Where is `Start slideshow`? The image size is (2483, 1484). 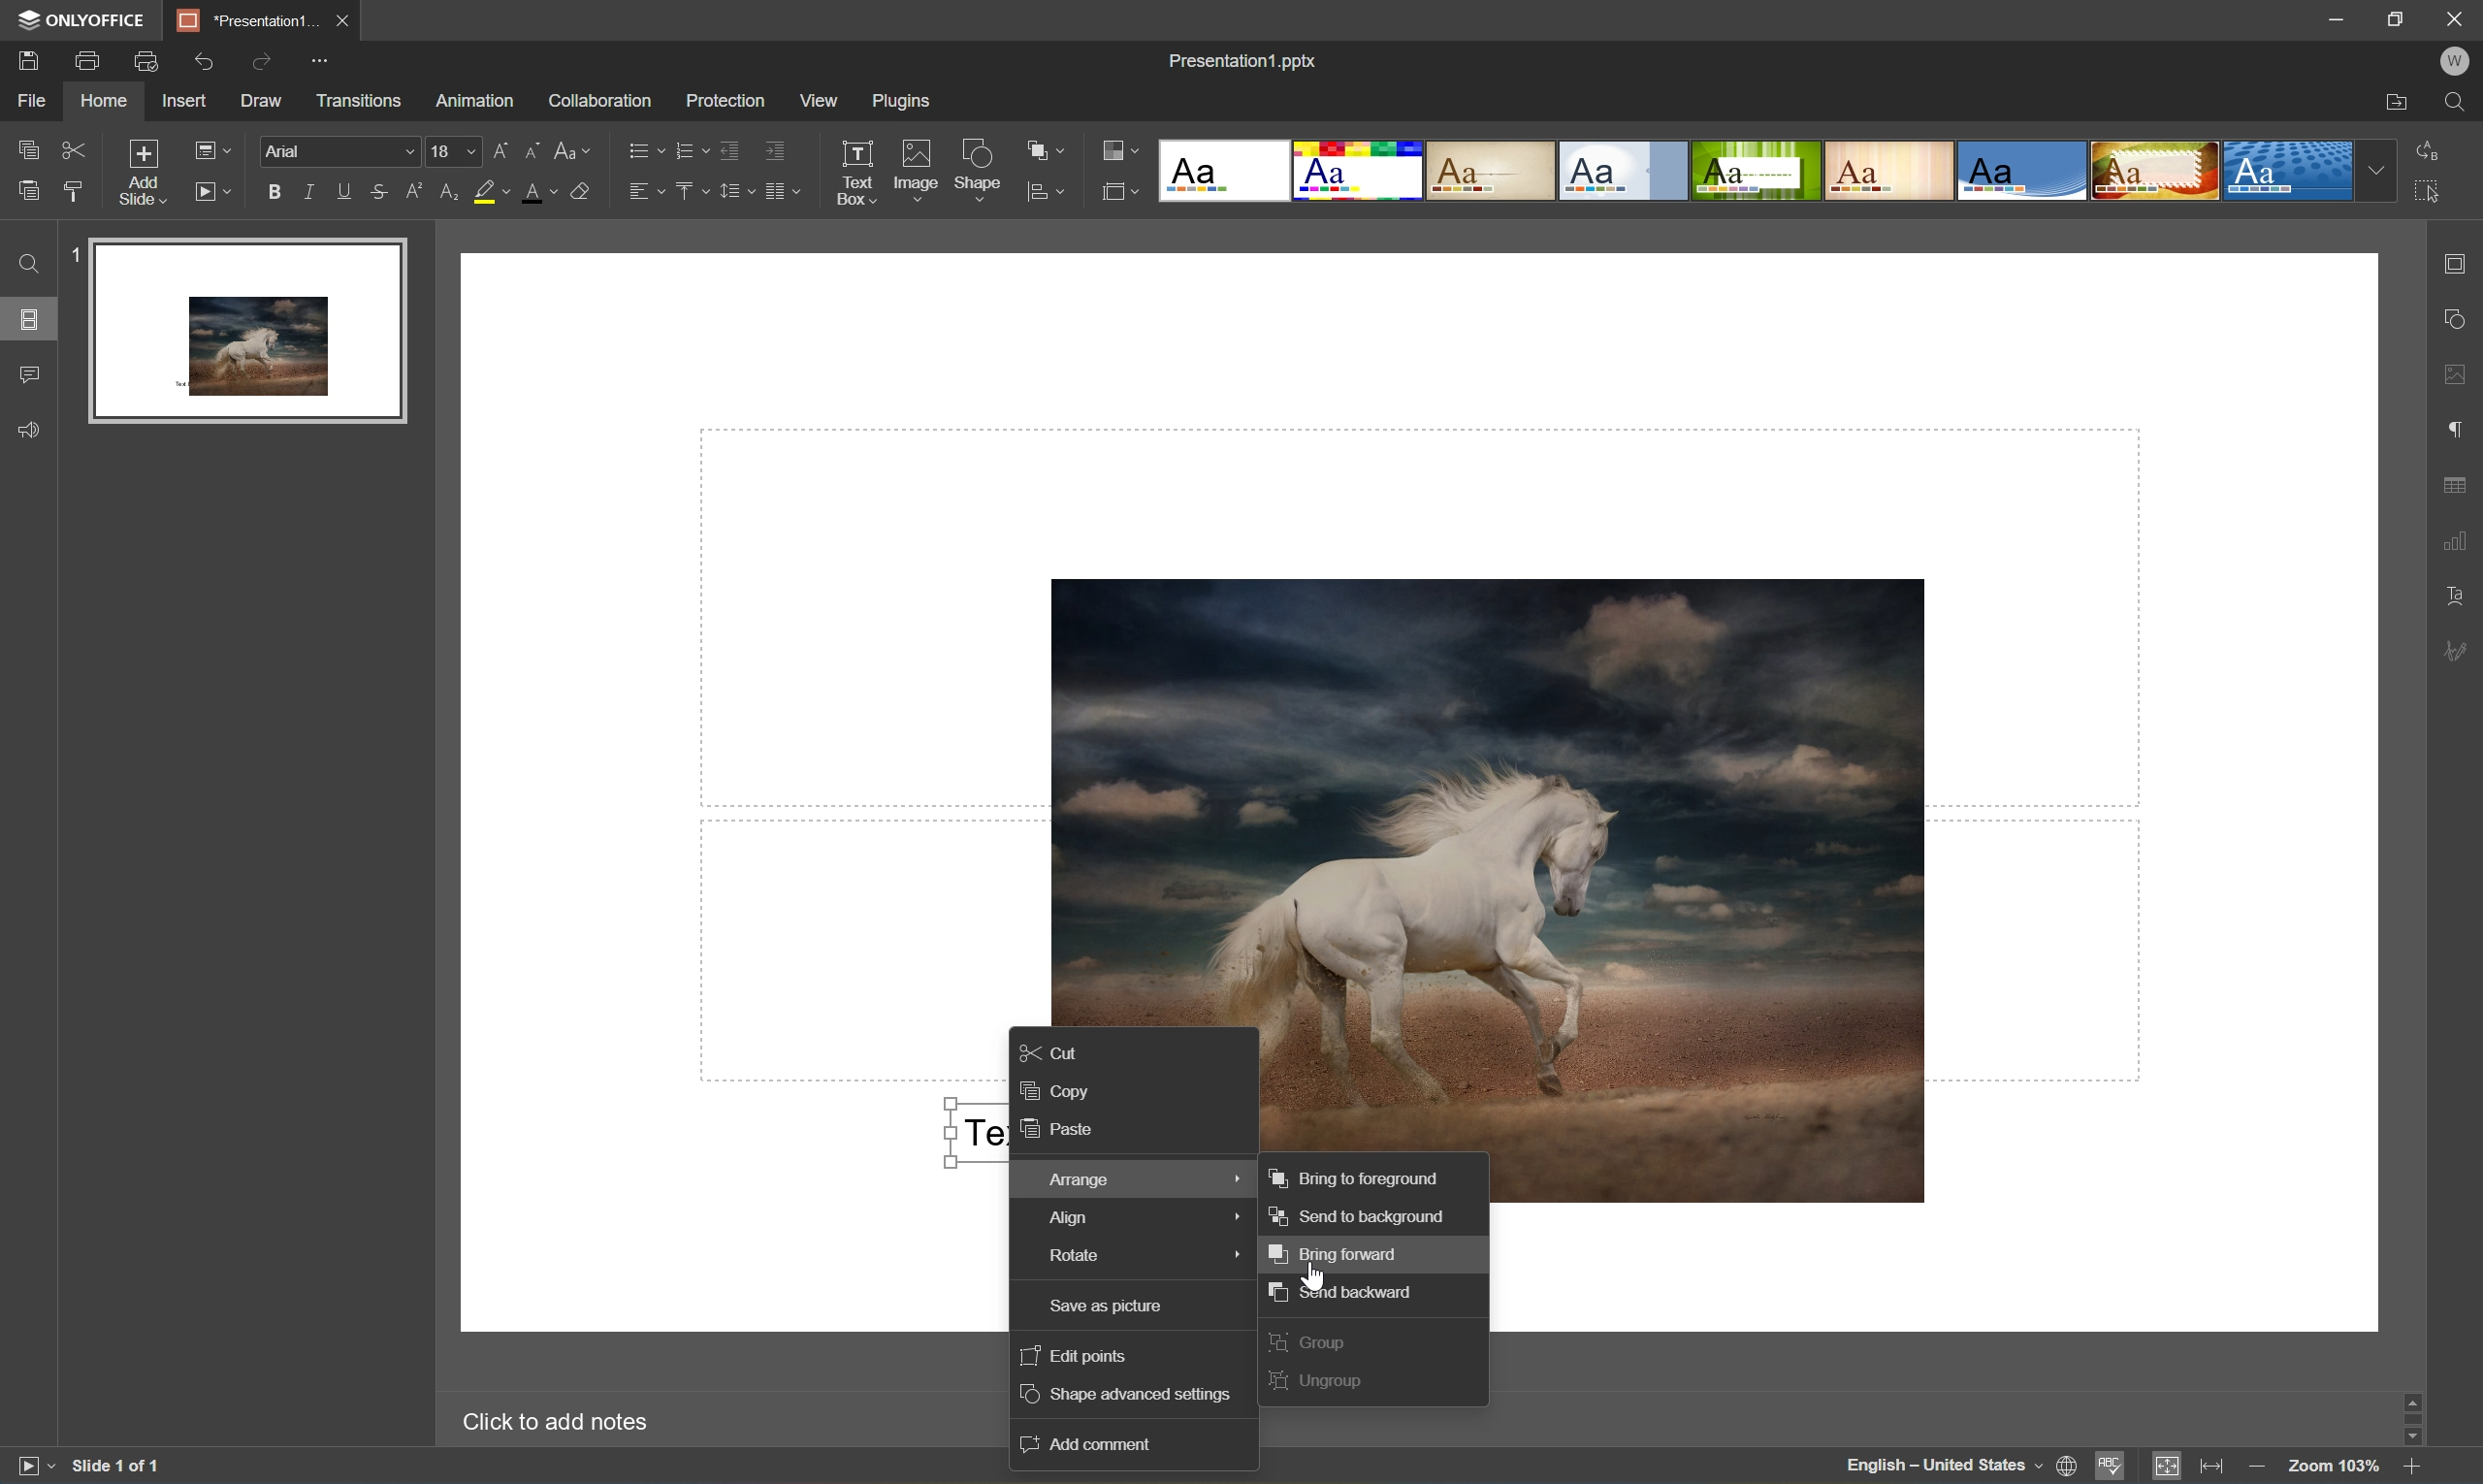
Start slideshow is located at coordinates (210, 192).